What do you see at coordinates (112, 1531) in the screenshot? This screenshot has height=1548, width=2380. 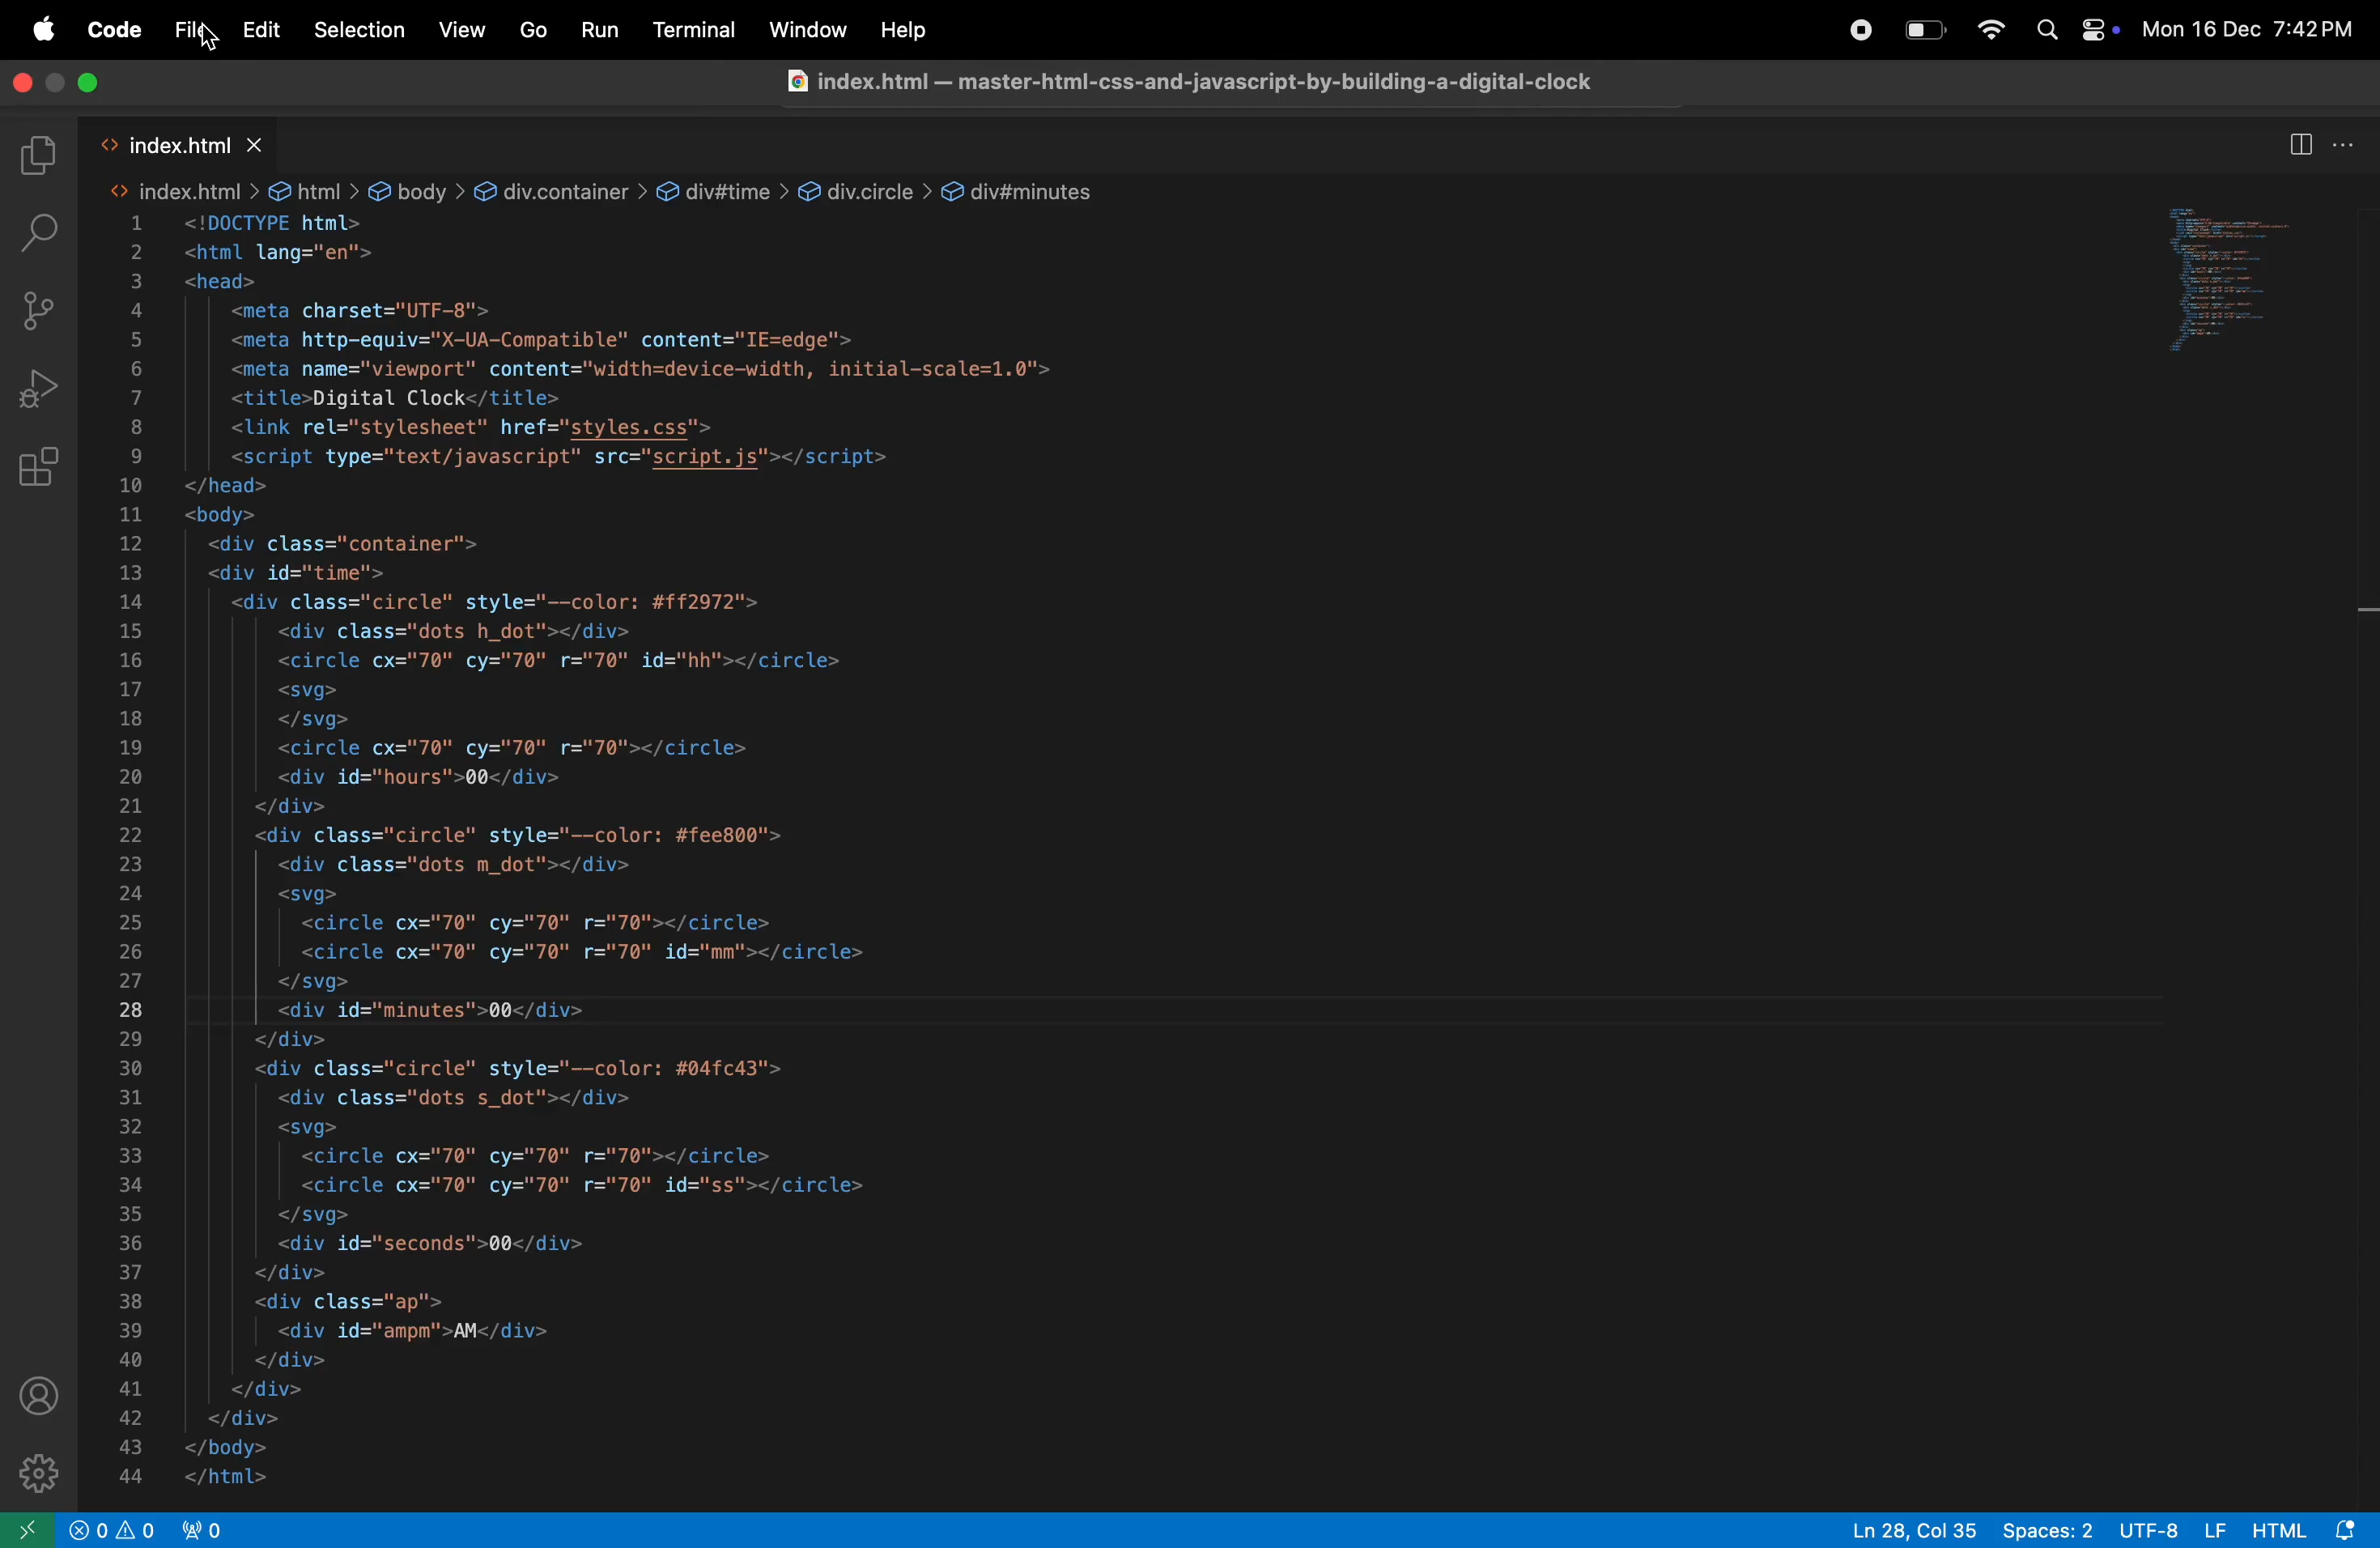 I see `problems` at bounding box center [112, 1531].